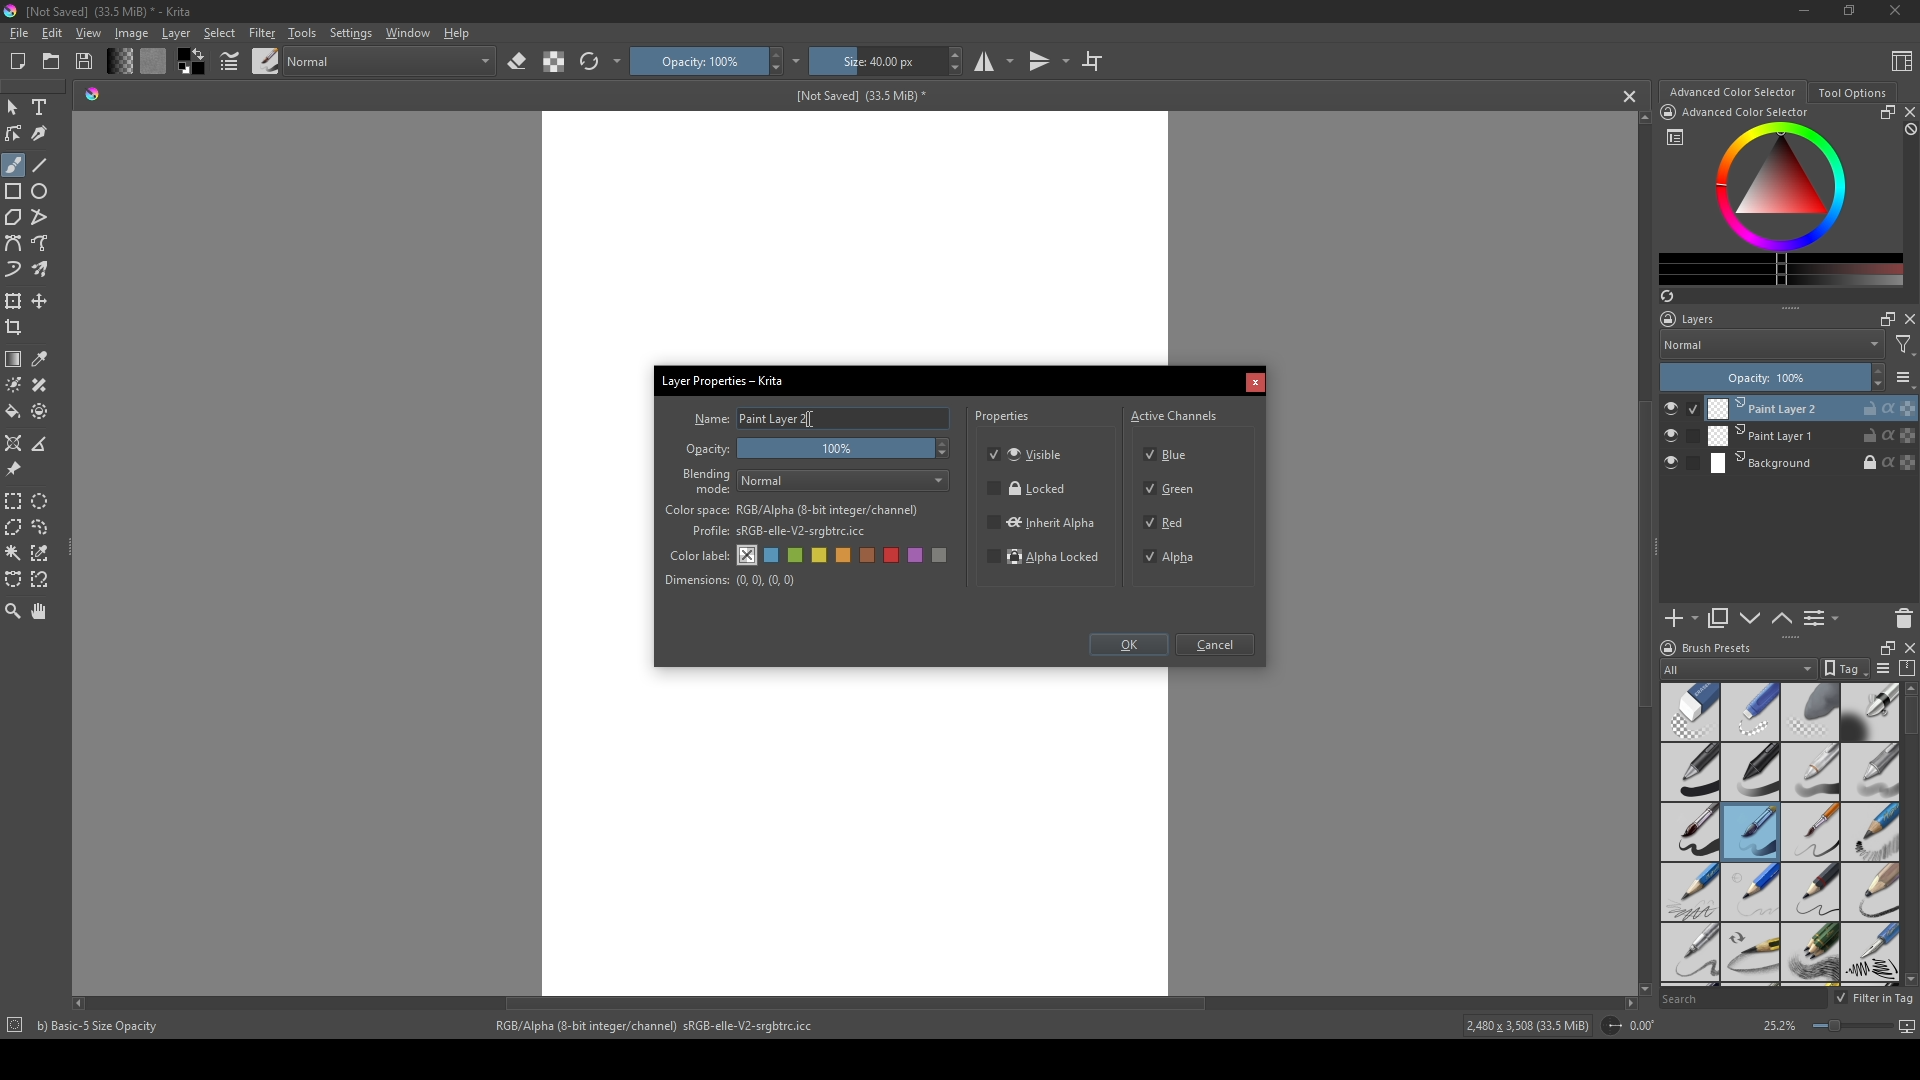 This screenshot has width=1920, height=1080. Describe the element at coordinates (176, 33) in the screenshot. I see `Layer` at that location.